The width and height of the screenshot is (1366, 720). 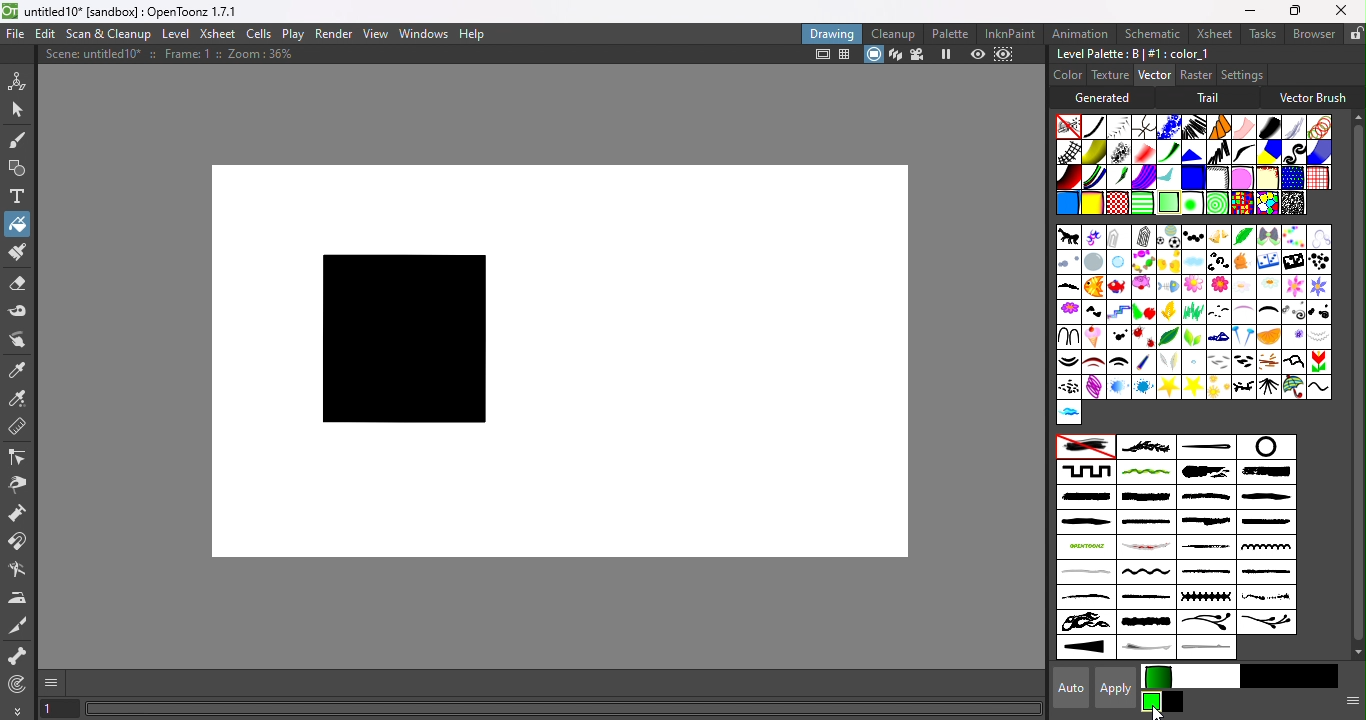 What do you see at coordinates (1317, 152) in the screenshot?
I see `Watercolor` at bounding box center [1317, 152].